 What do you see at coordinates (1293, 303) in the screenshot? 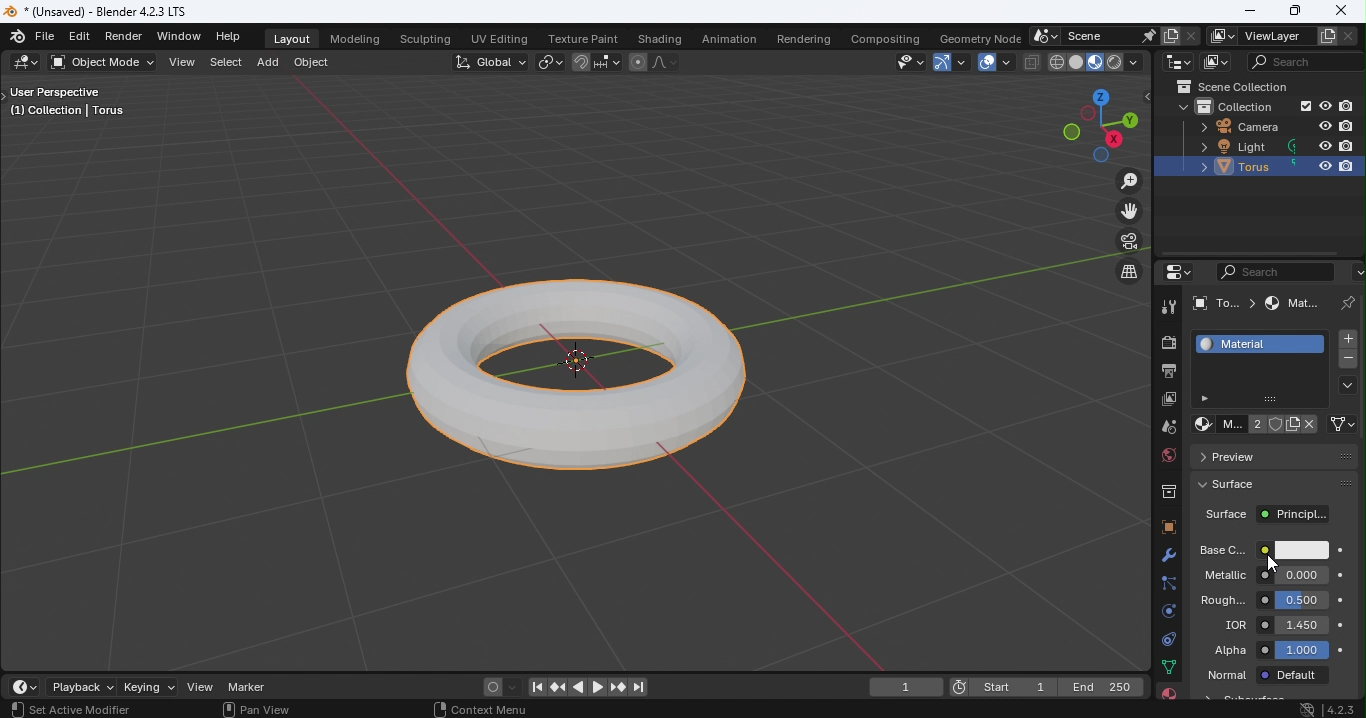
I see `Material` at bounding box center [1293, 303].